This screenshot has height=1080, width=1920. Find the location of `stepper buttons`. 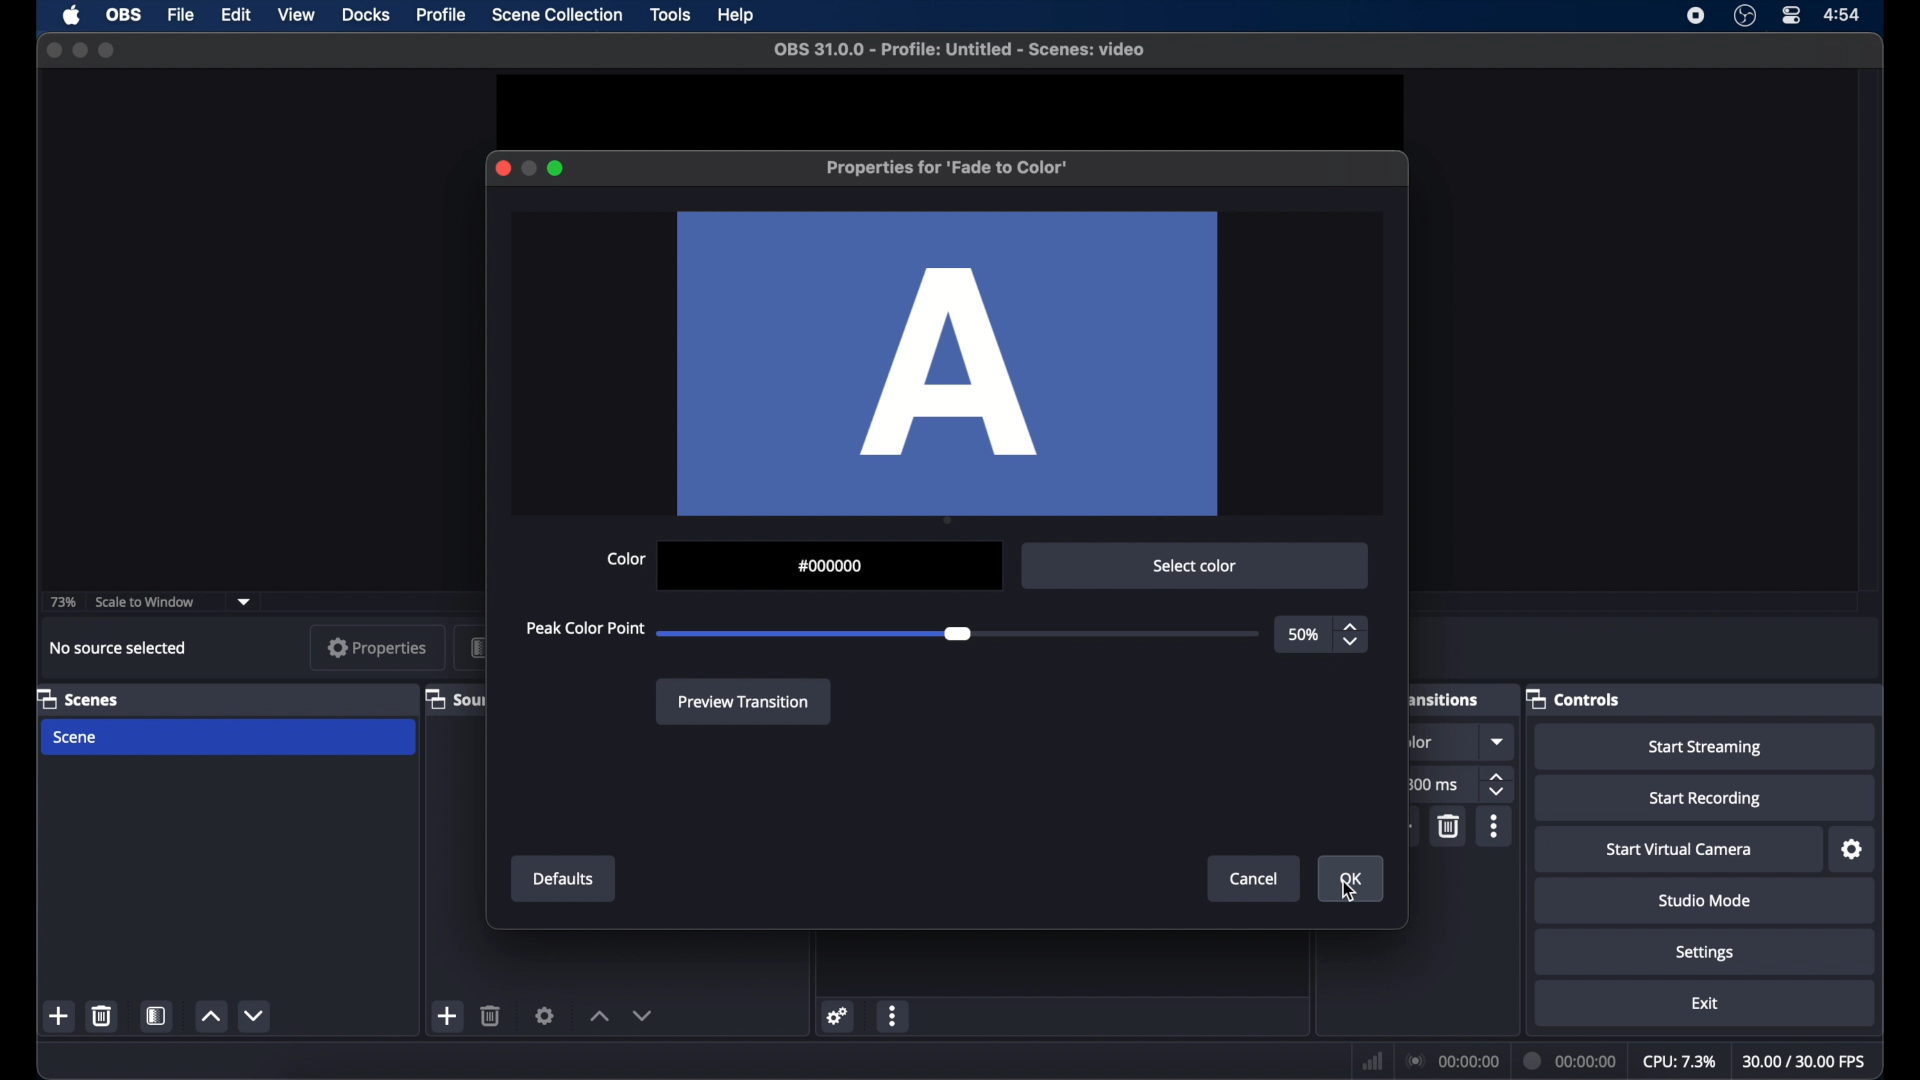

stepper buttons is located at coordinates (1350, 635).